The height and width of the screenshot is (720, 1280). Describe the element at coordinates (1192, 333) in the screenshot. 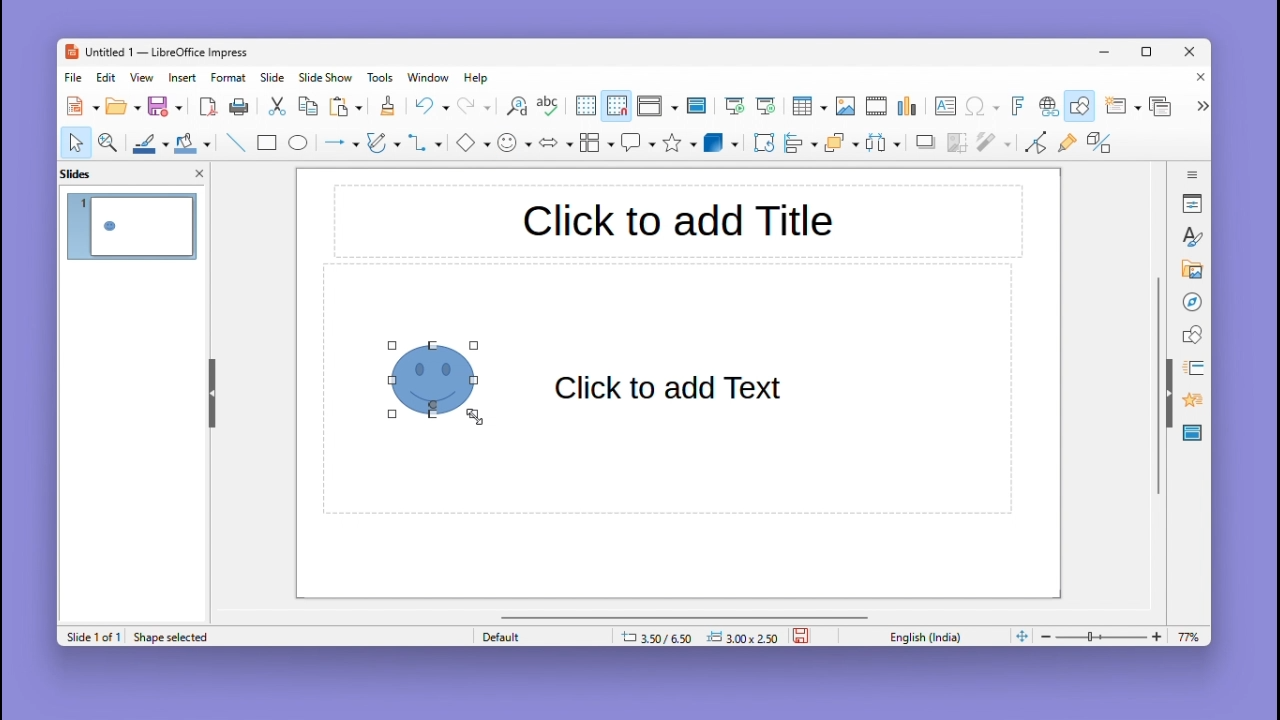

I see `shapes` at that location.